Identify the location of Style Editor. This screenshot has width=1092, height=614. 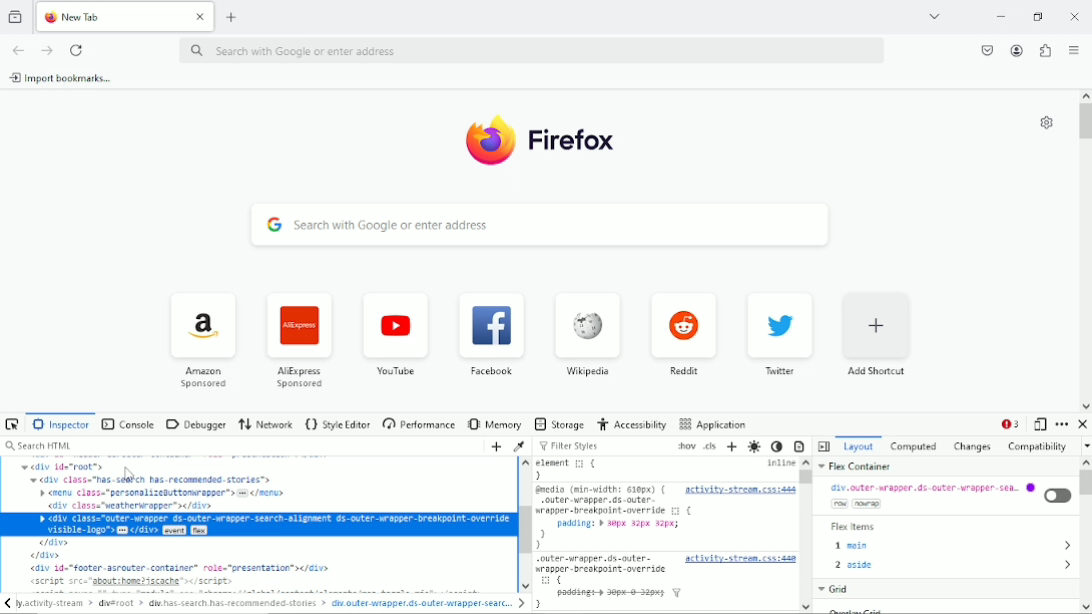
(338, 423).